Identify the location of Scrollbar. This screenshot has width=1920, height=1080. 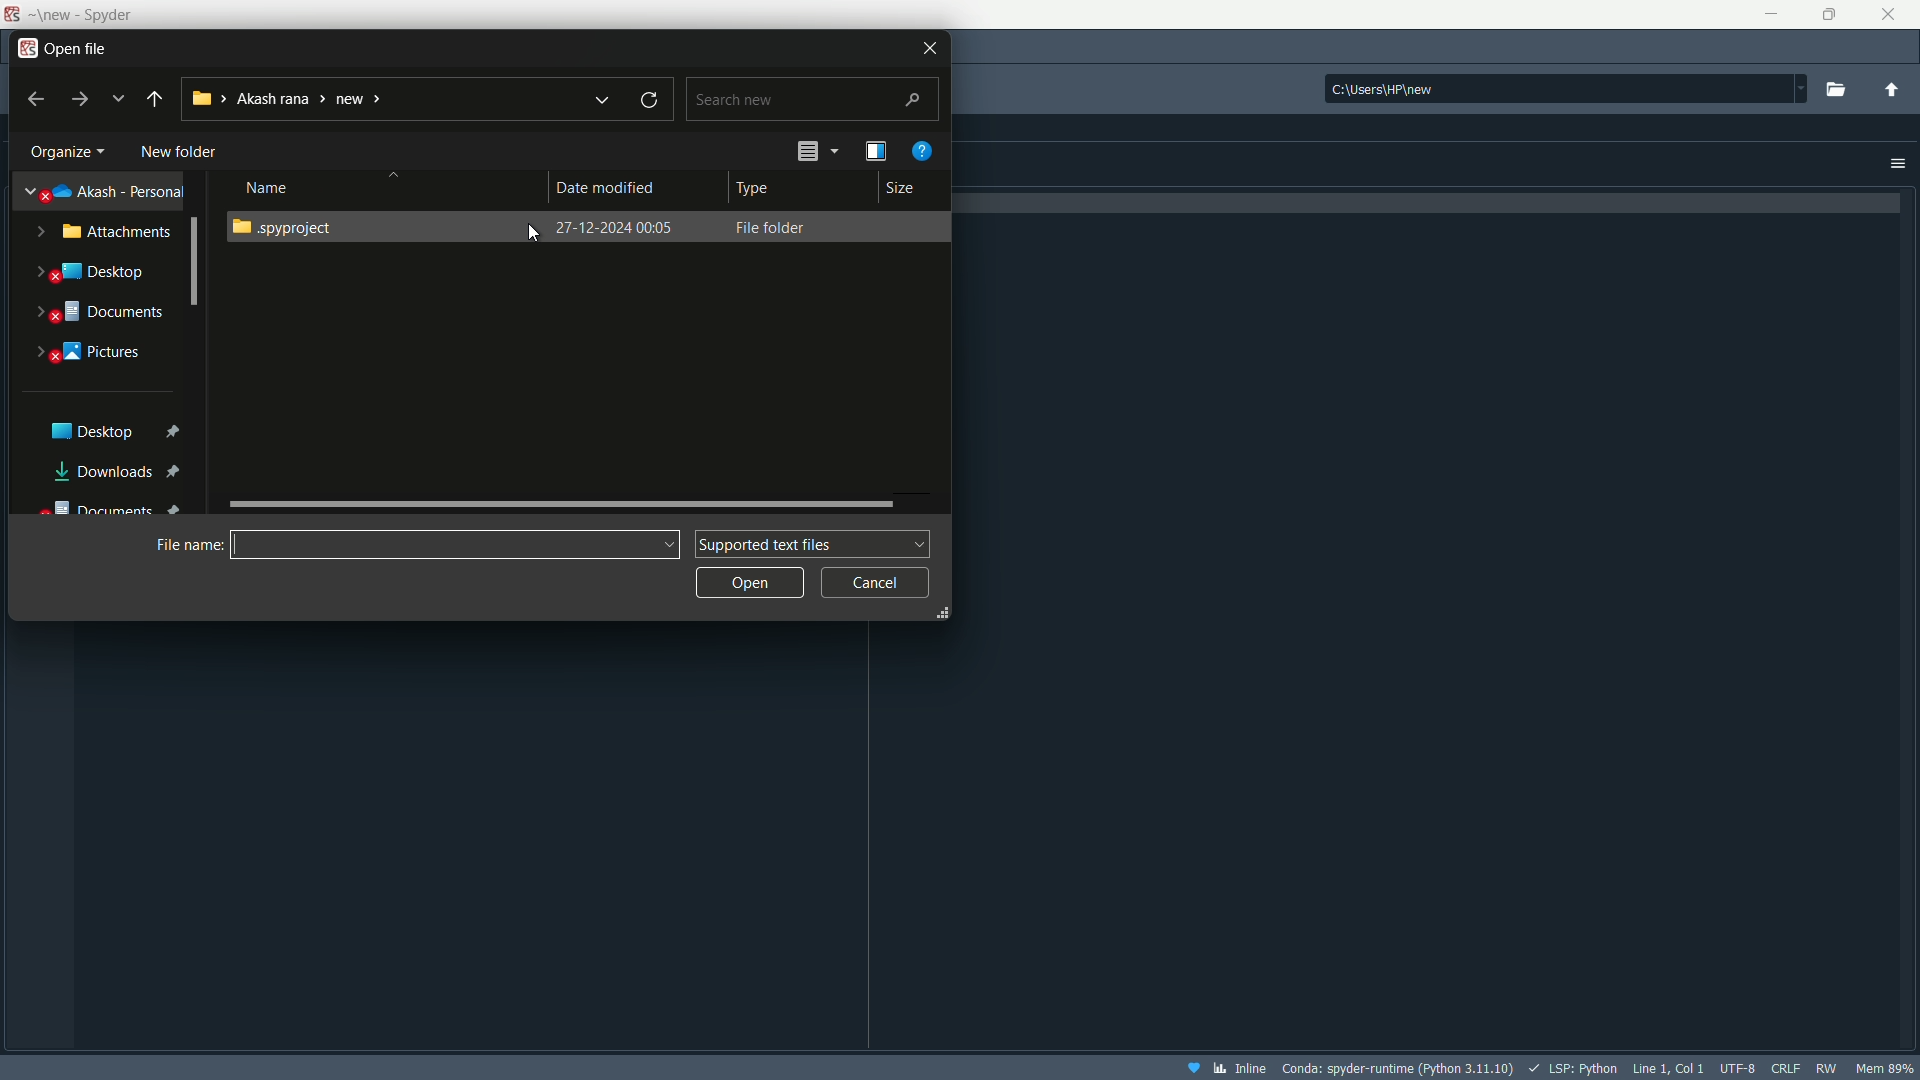
(194, 260).